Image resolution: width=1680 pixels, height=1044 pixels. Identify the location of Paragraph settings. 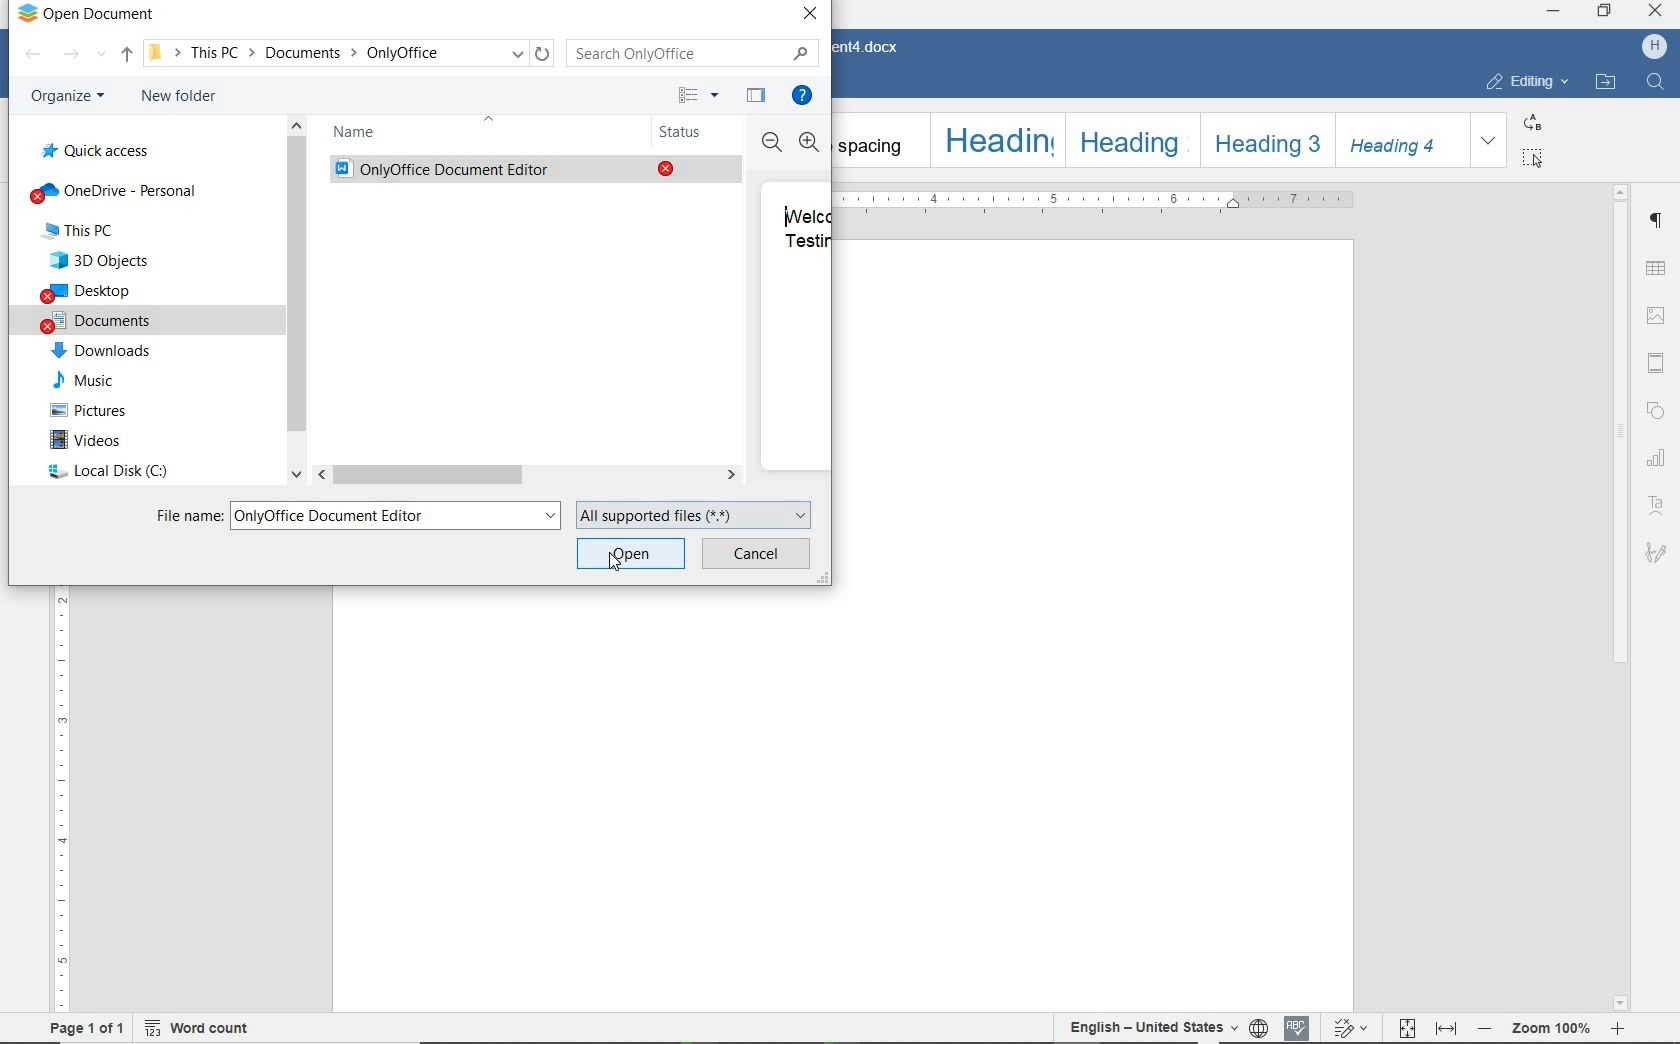
(1658, 221).